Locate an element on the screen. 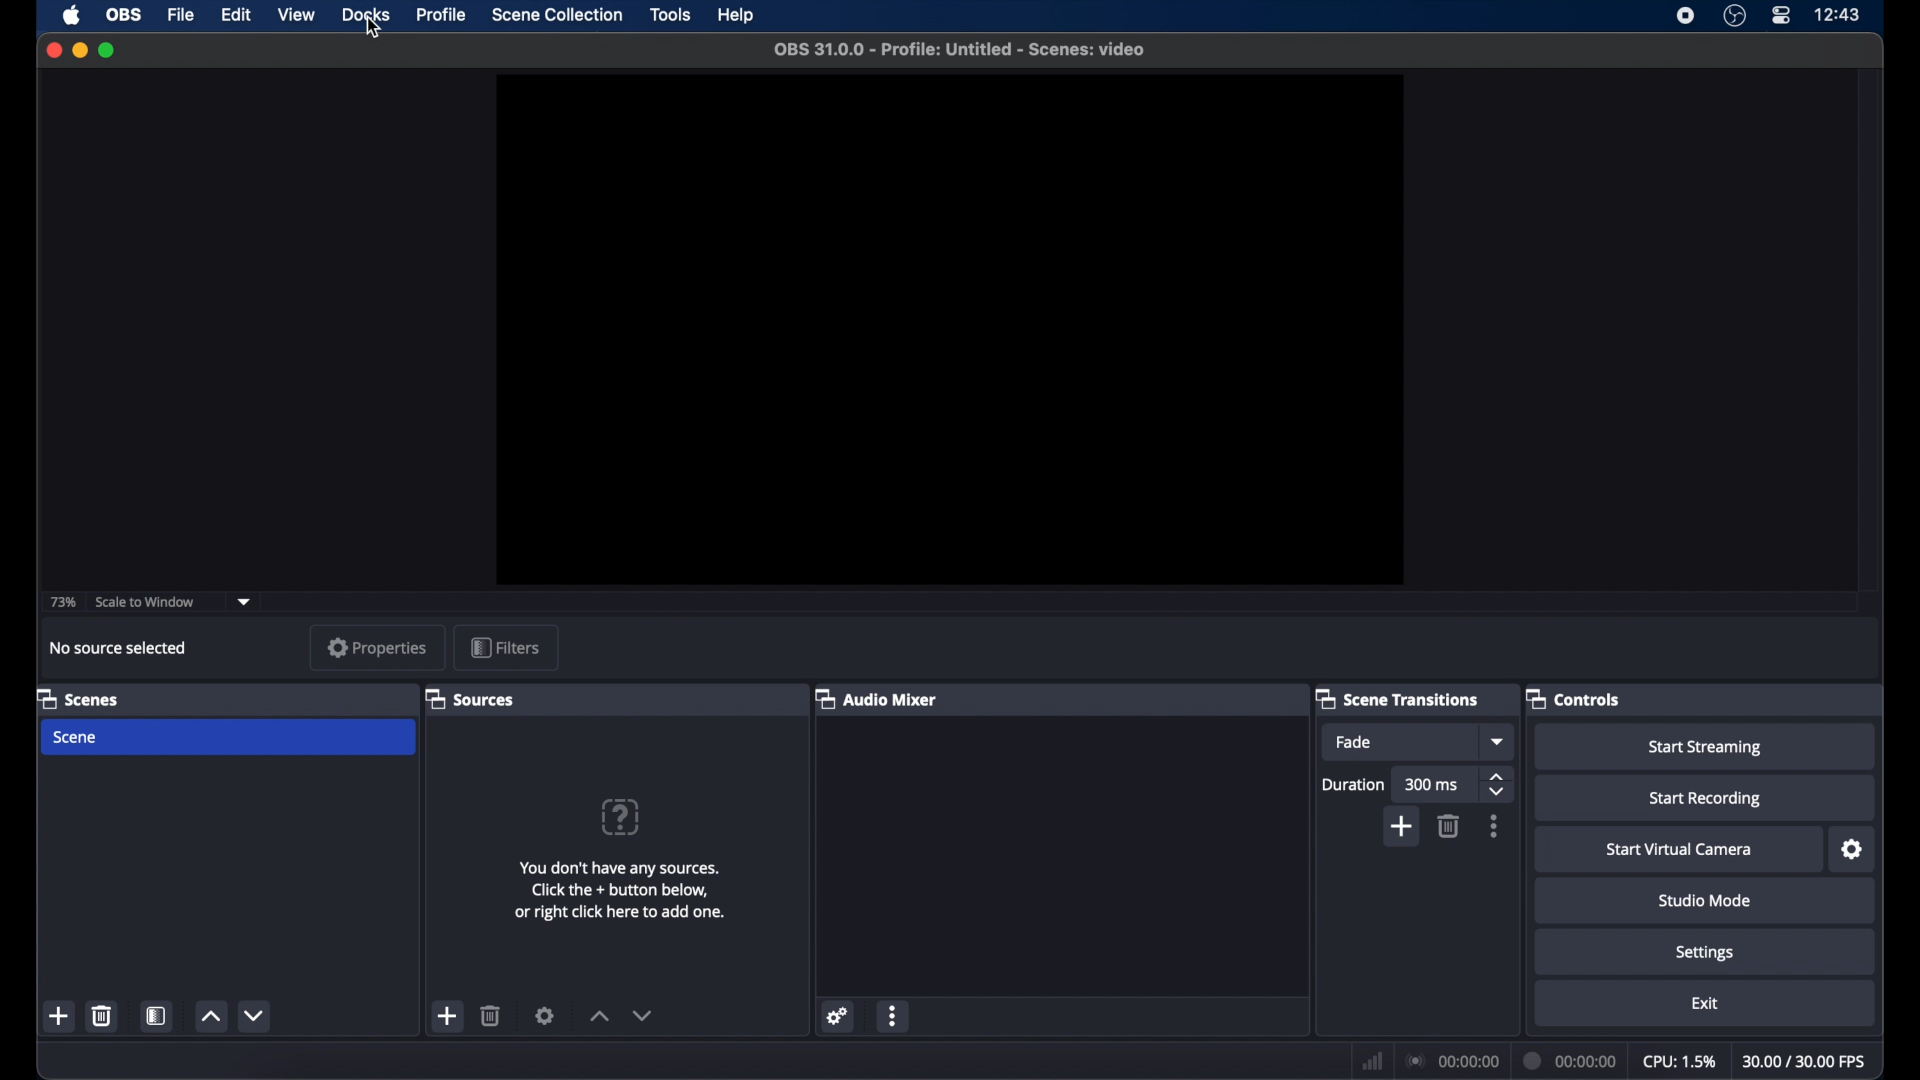 The image size is (1920, 1080). fps is located at coordinates (1805, 1061).